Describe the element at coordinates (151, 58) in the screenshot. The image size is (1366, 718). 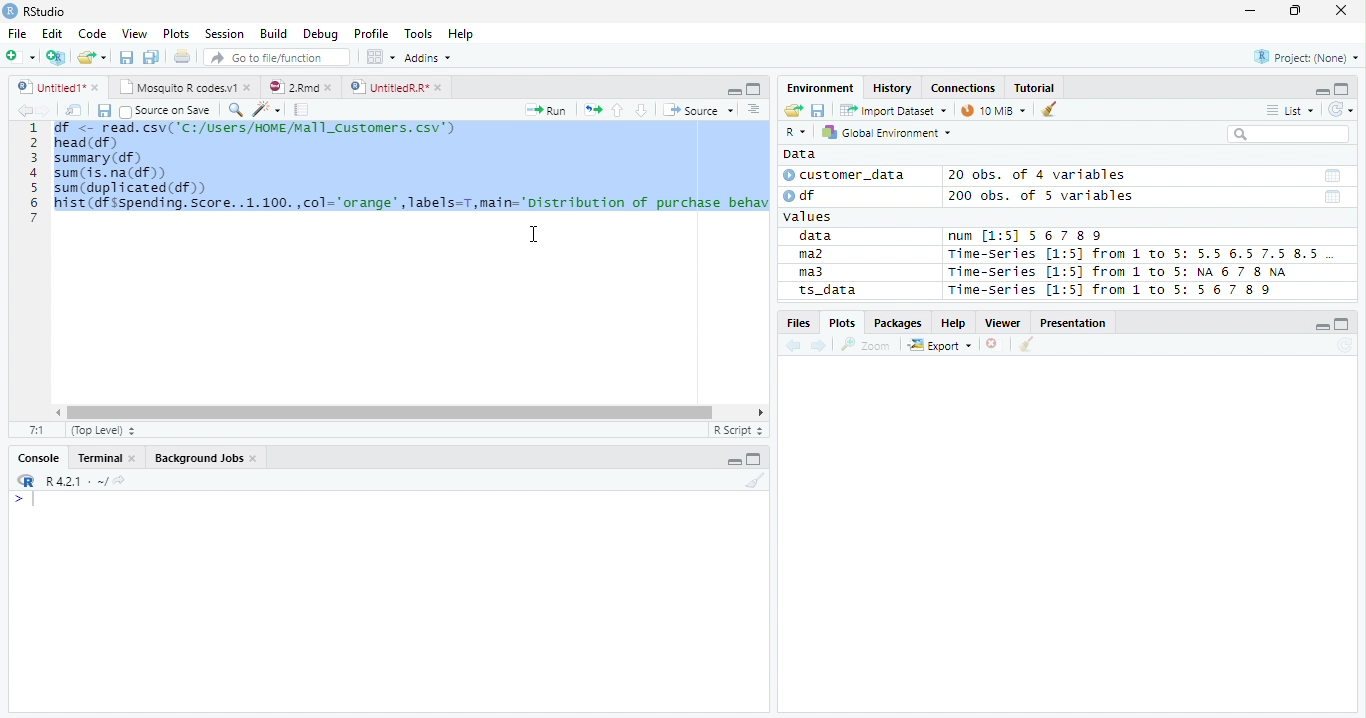
I see `Save all open documents` at that location.